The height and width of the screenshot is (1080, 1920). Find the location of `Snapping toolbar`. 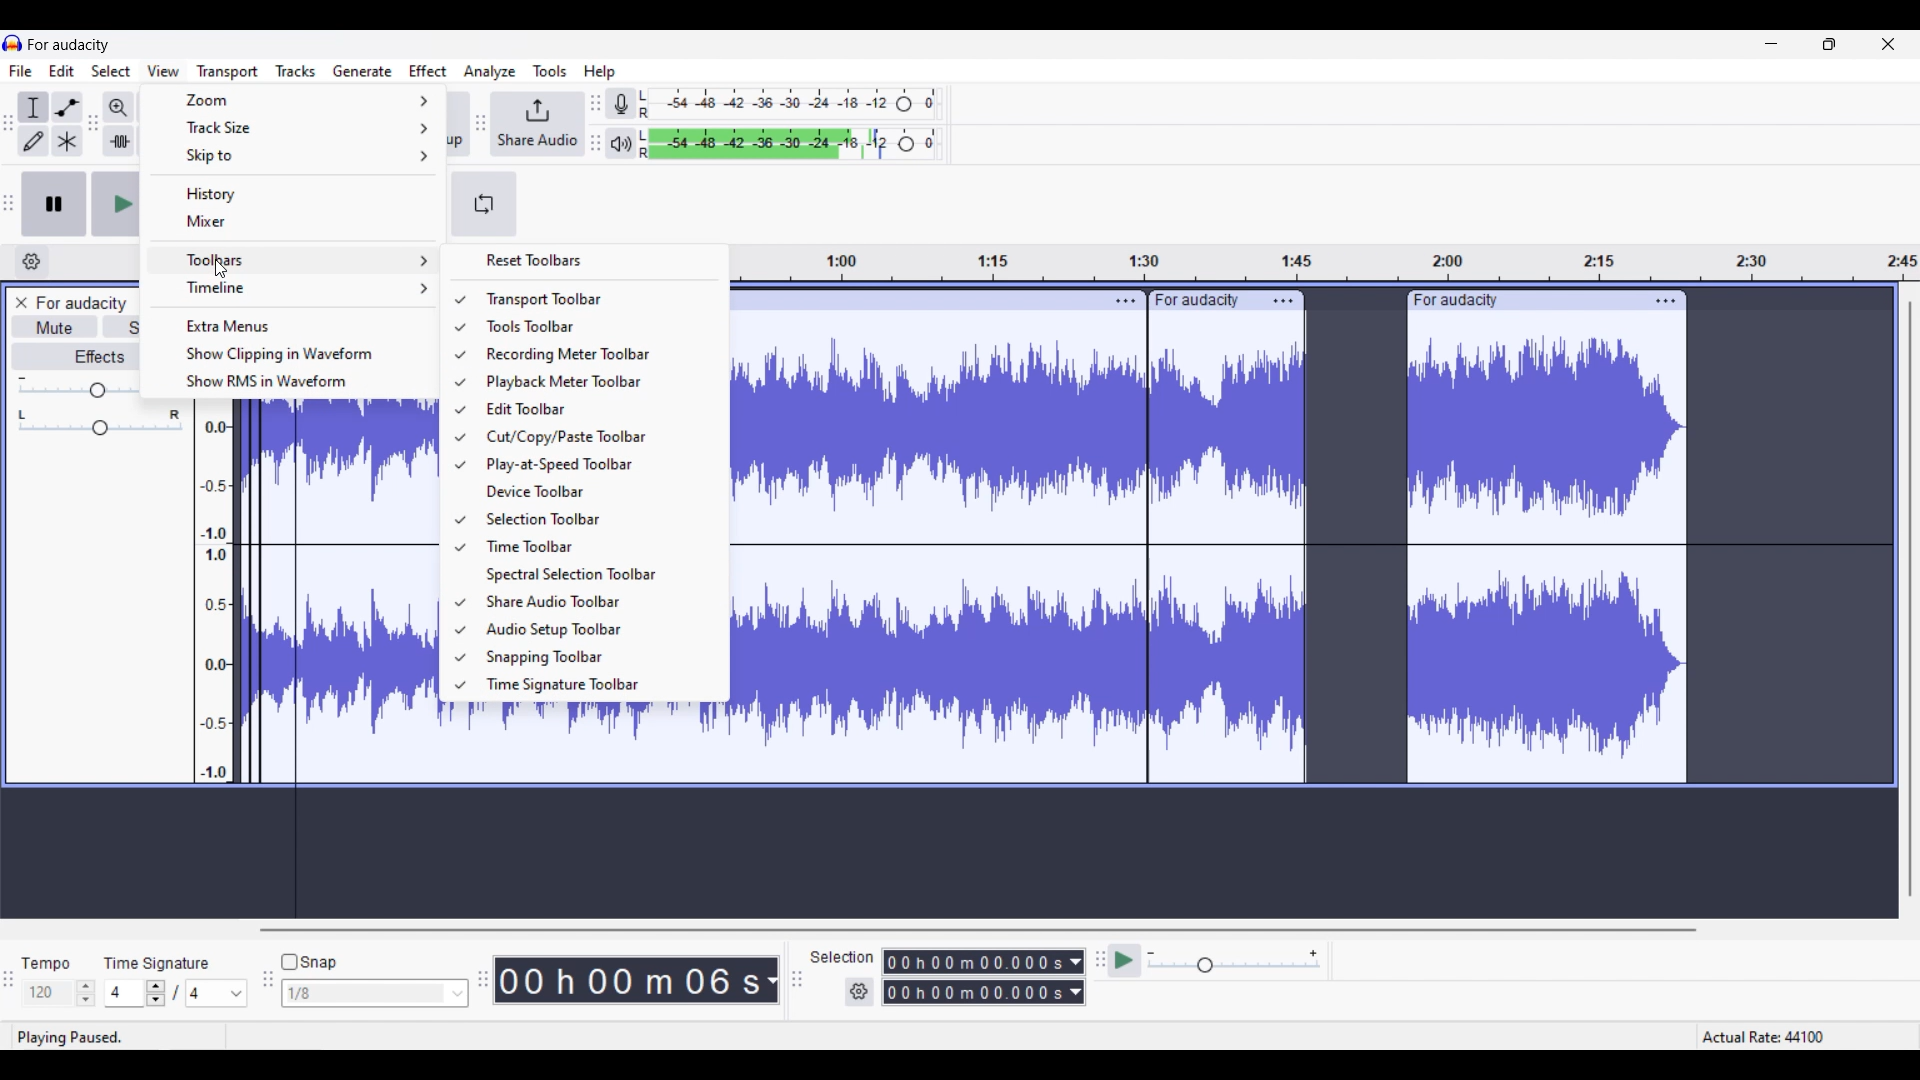

Snapping toolbar is located at coordinates (595, 658).